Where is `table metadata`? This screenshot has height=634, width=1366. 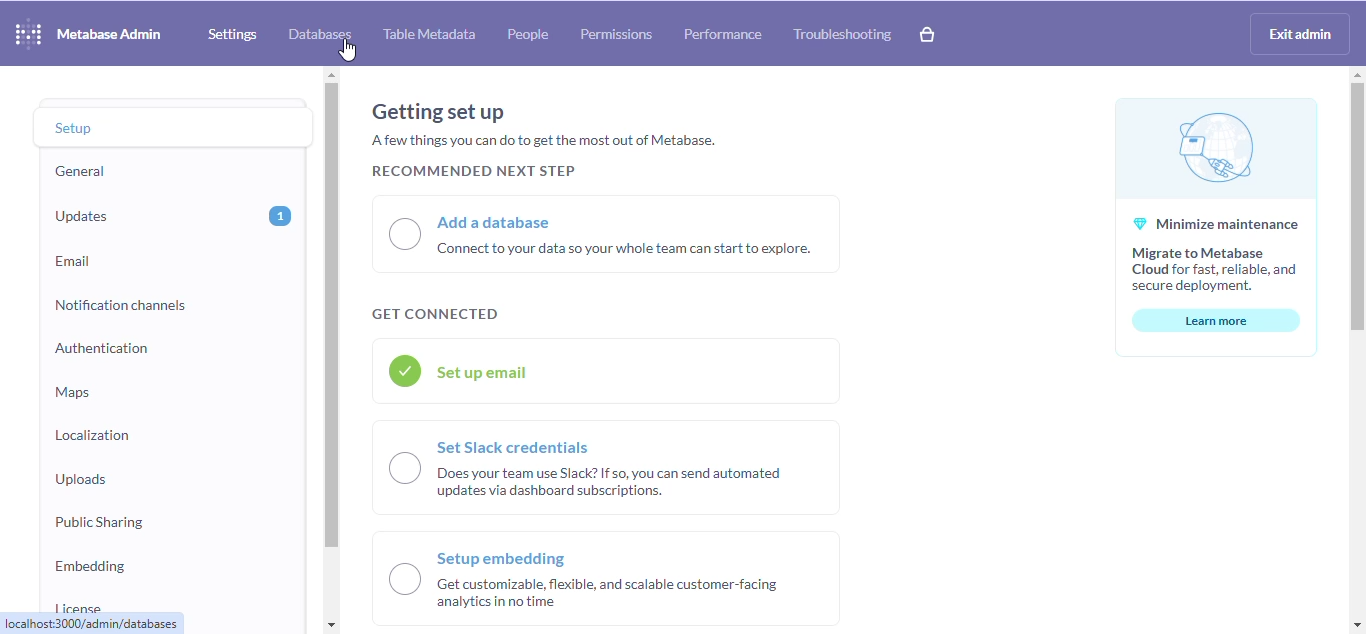 table metadata is located at coordinates (430, 34).